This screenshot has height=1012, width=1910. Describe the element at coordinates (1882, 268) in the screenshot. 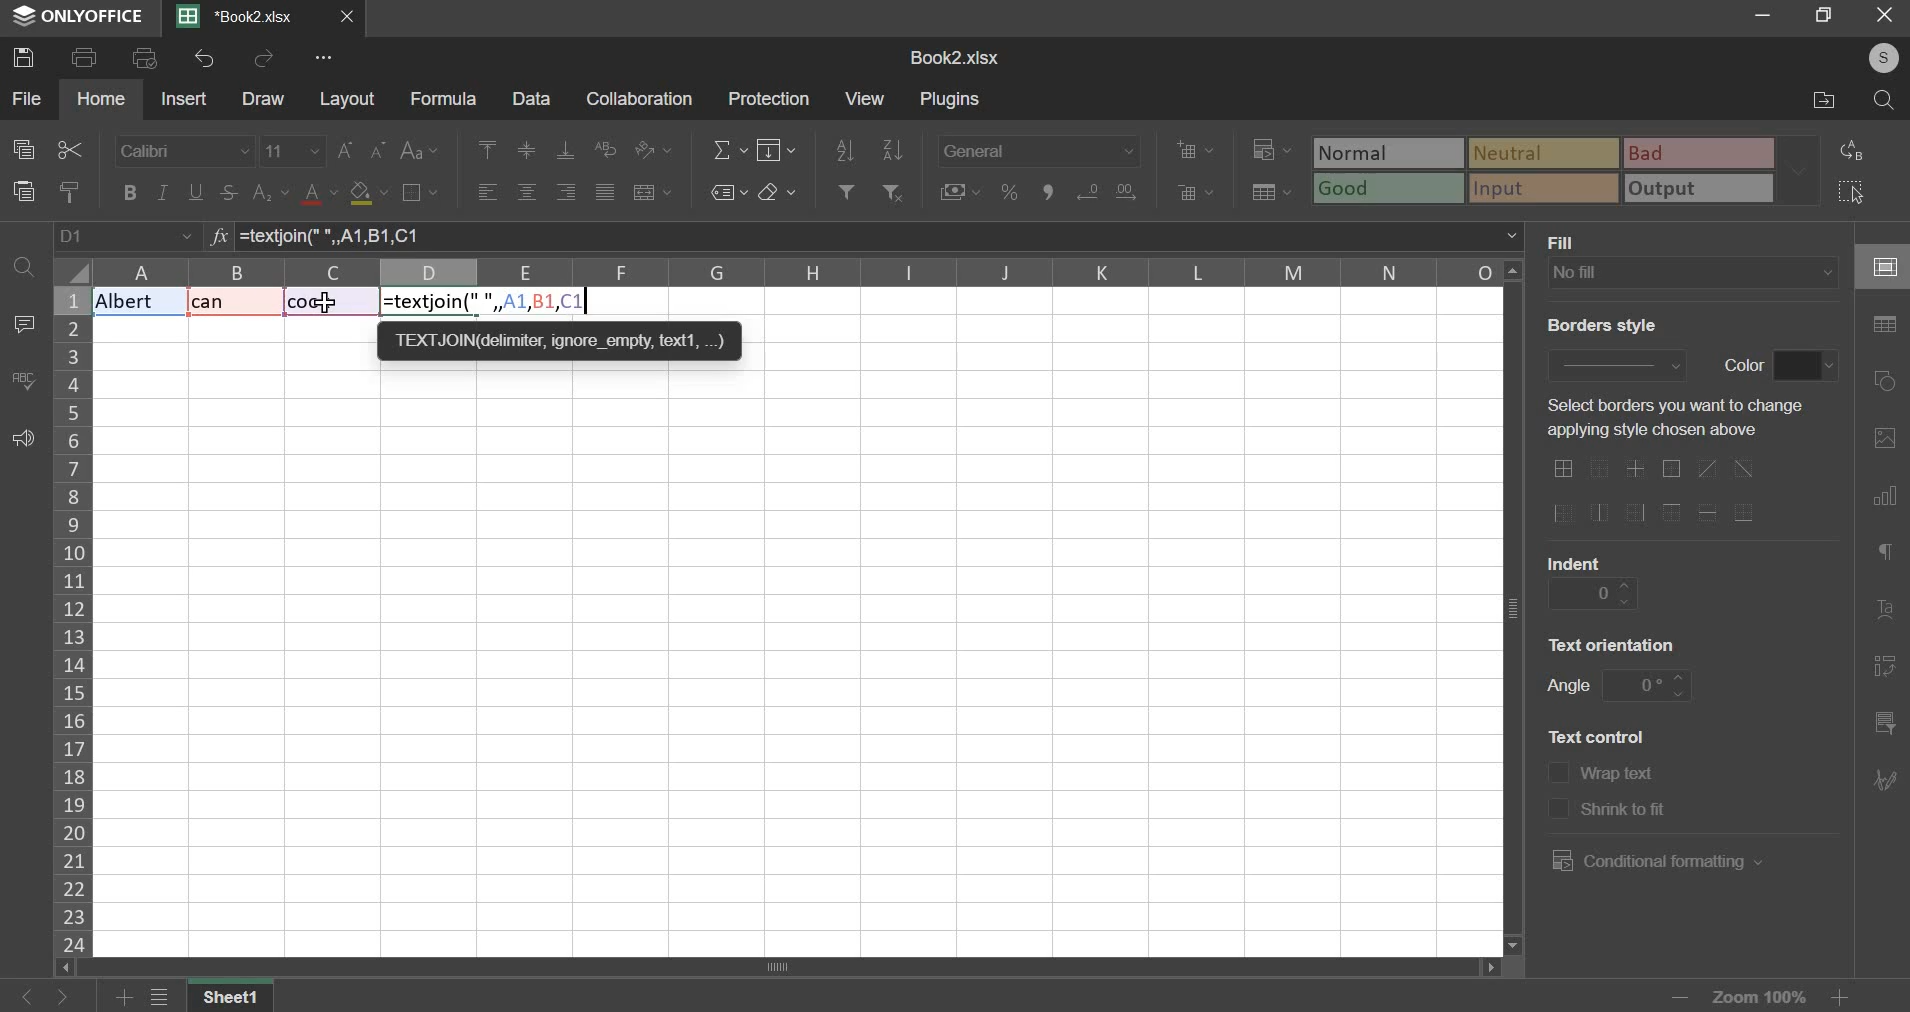

I see `cell` at that location.